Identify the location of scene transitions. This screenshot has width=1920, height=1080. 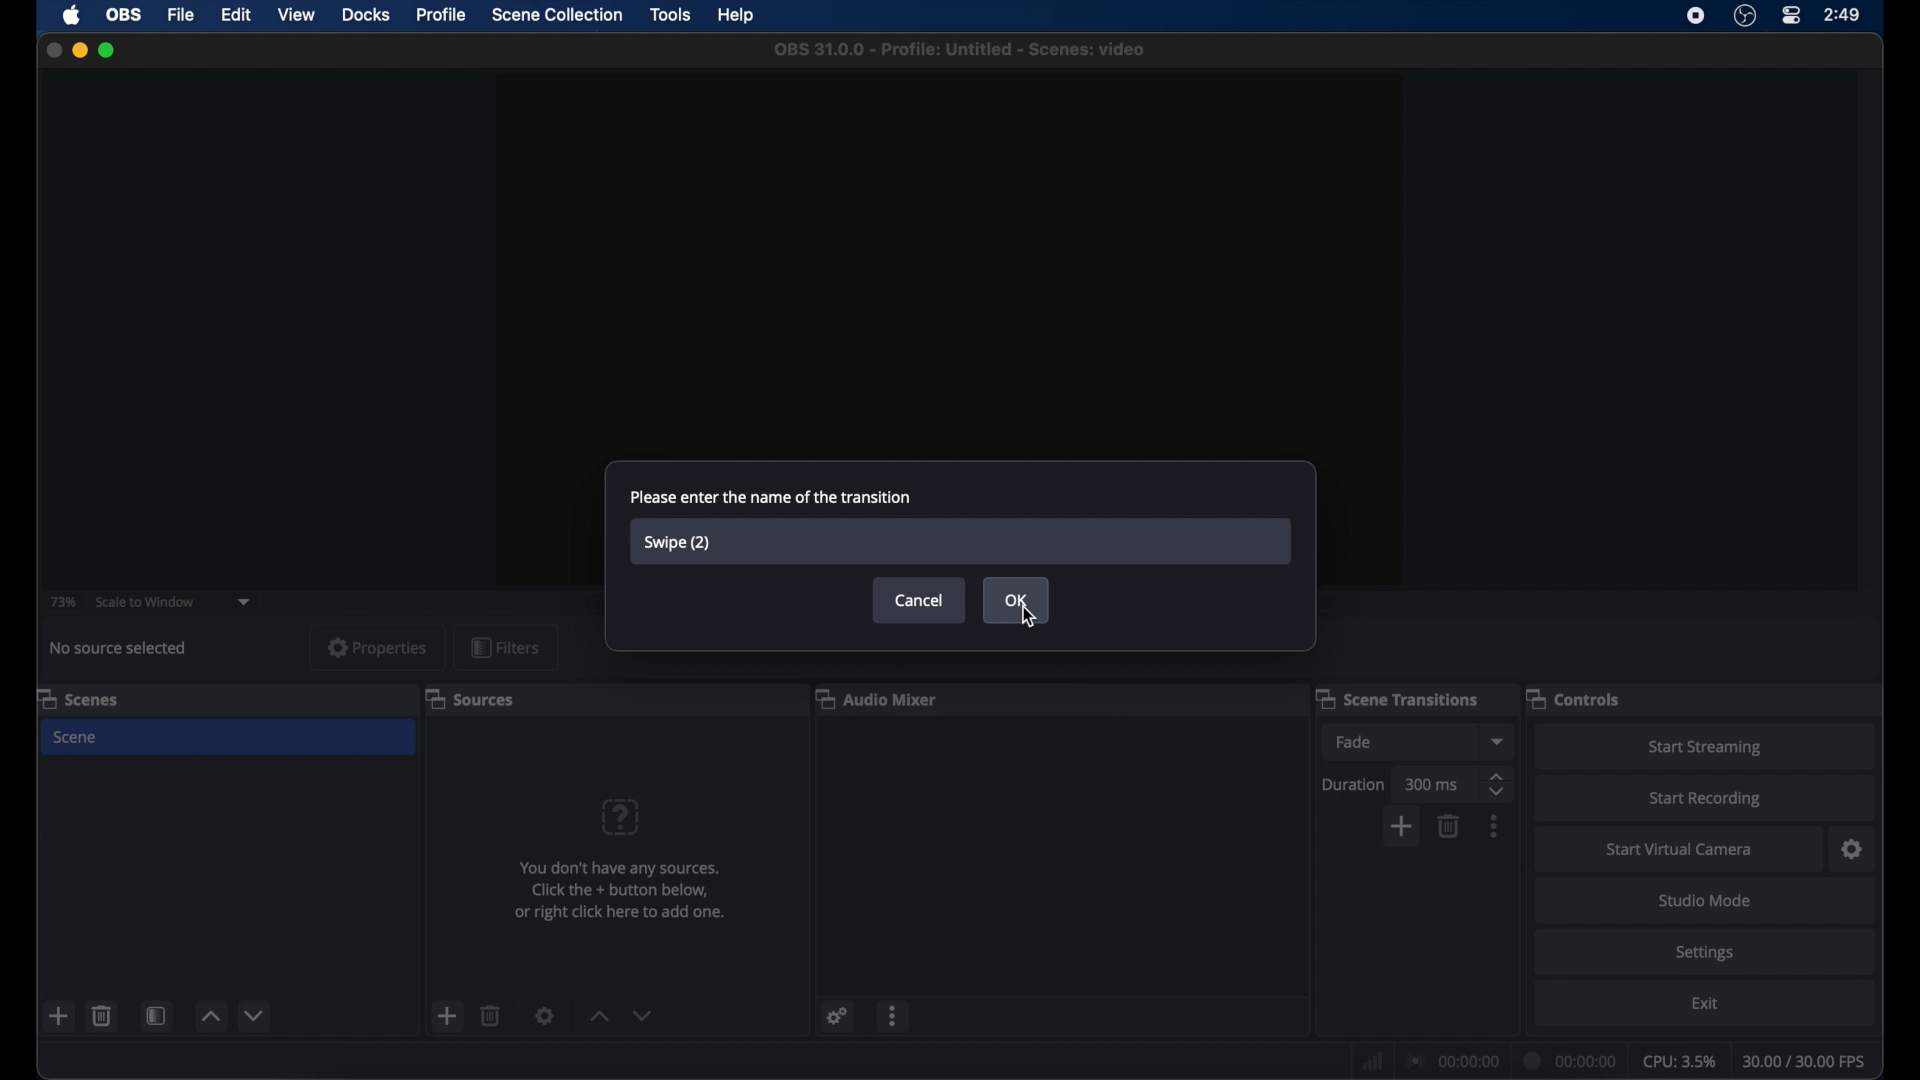
(1398, 698).